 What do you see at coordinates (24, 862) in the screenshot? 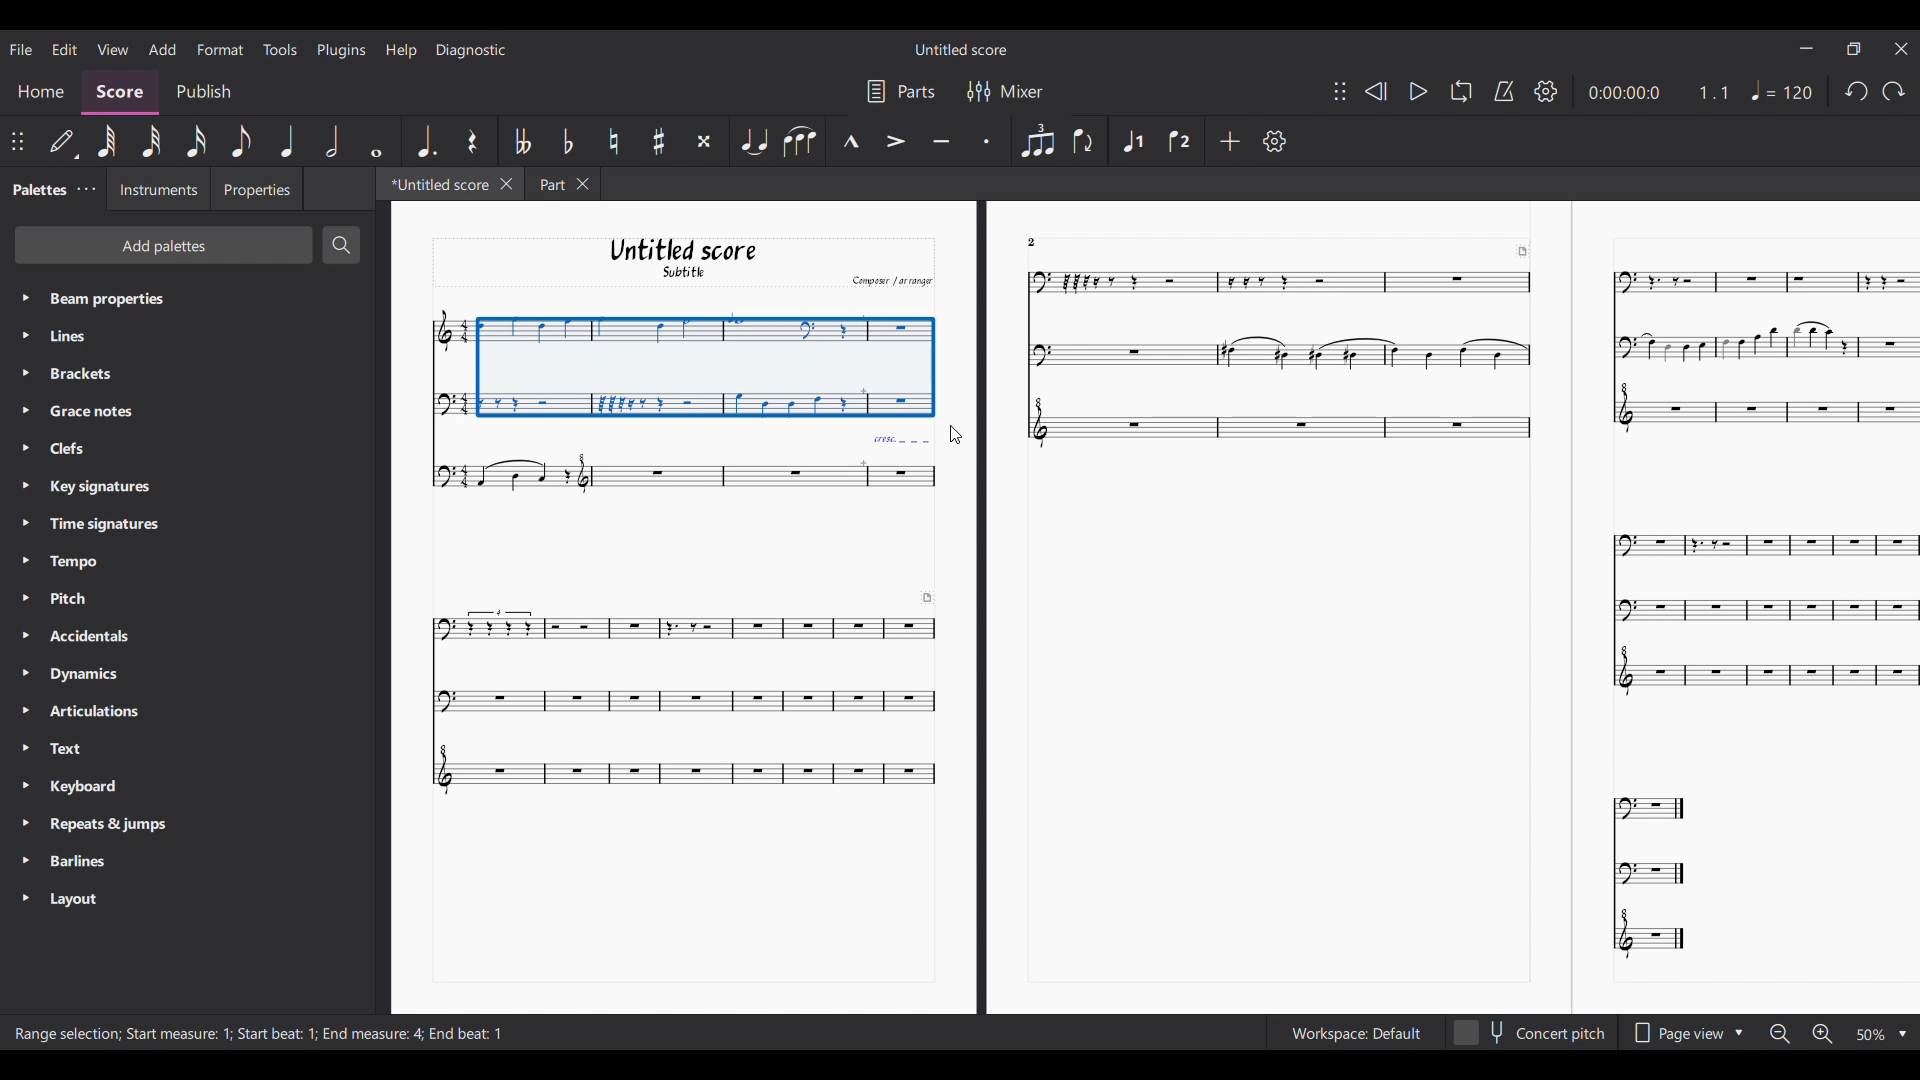
I see `` at bounding box center [24, 862].